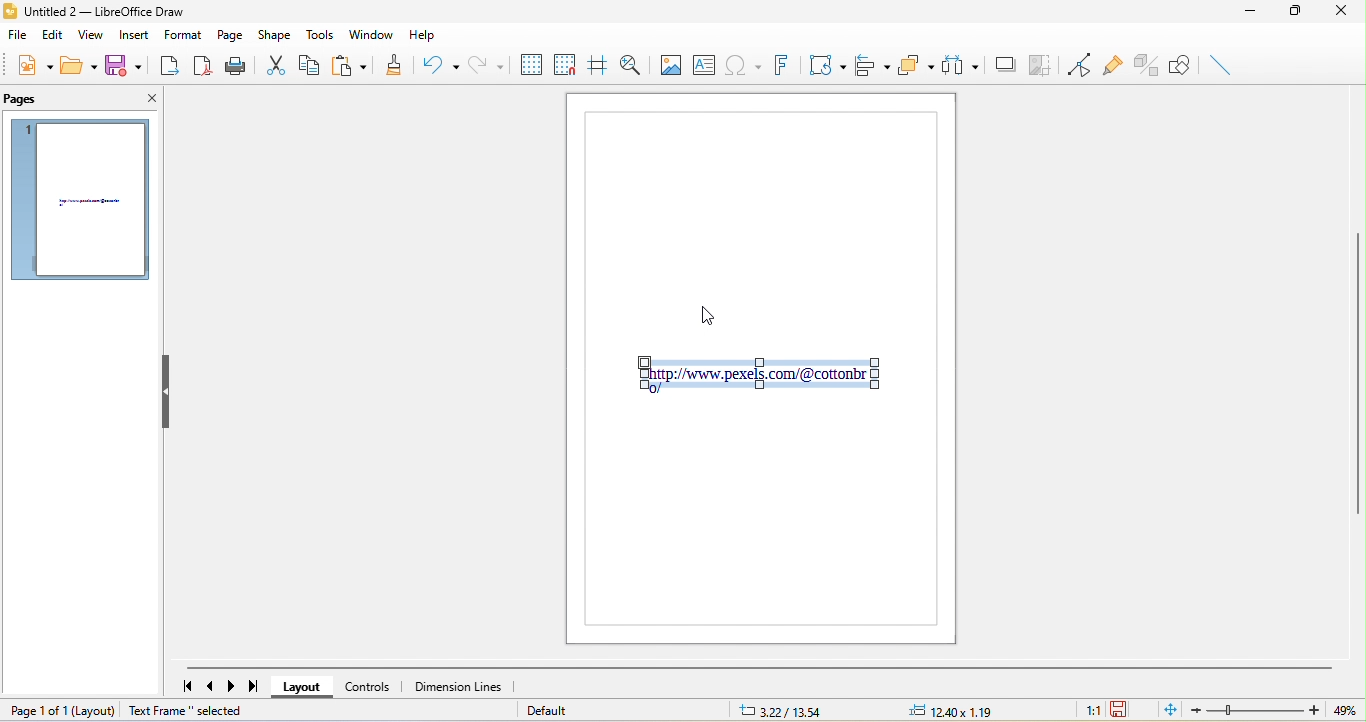  I want to click on export directly as pdf, so click(205, 65).